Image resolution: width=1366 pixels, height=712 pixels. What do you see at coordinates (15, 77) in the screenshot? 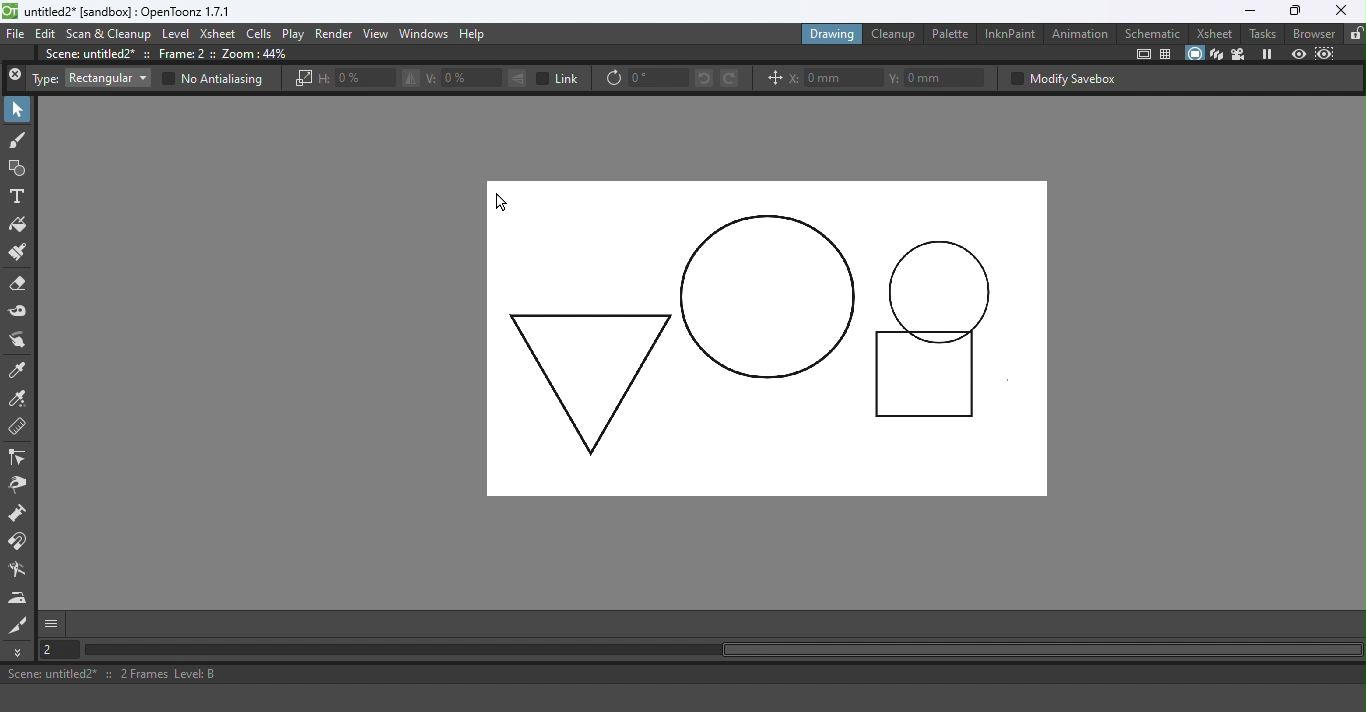
I see `Close` at bounding box center [15, 77].